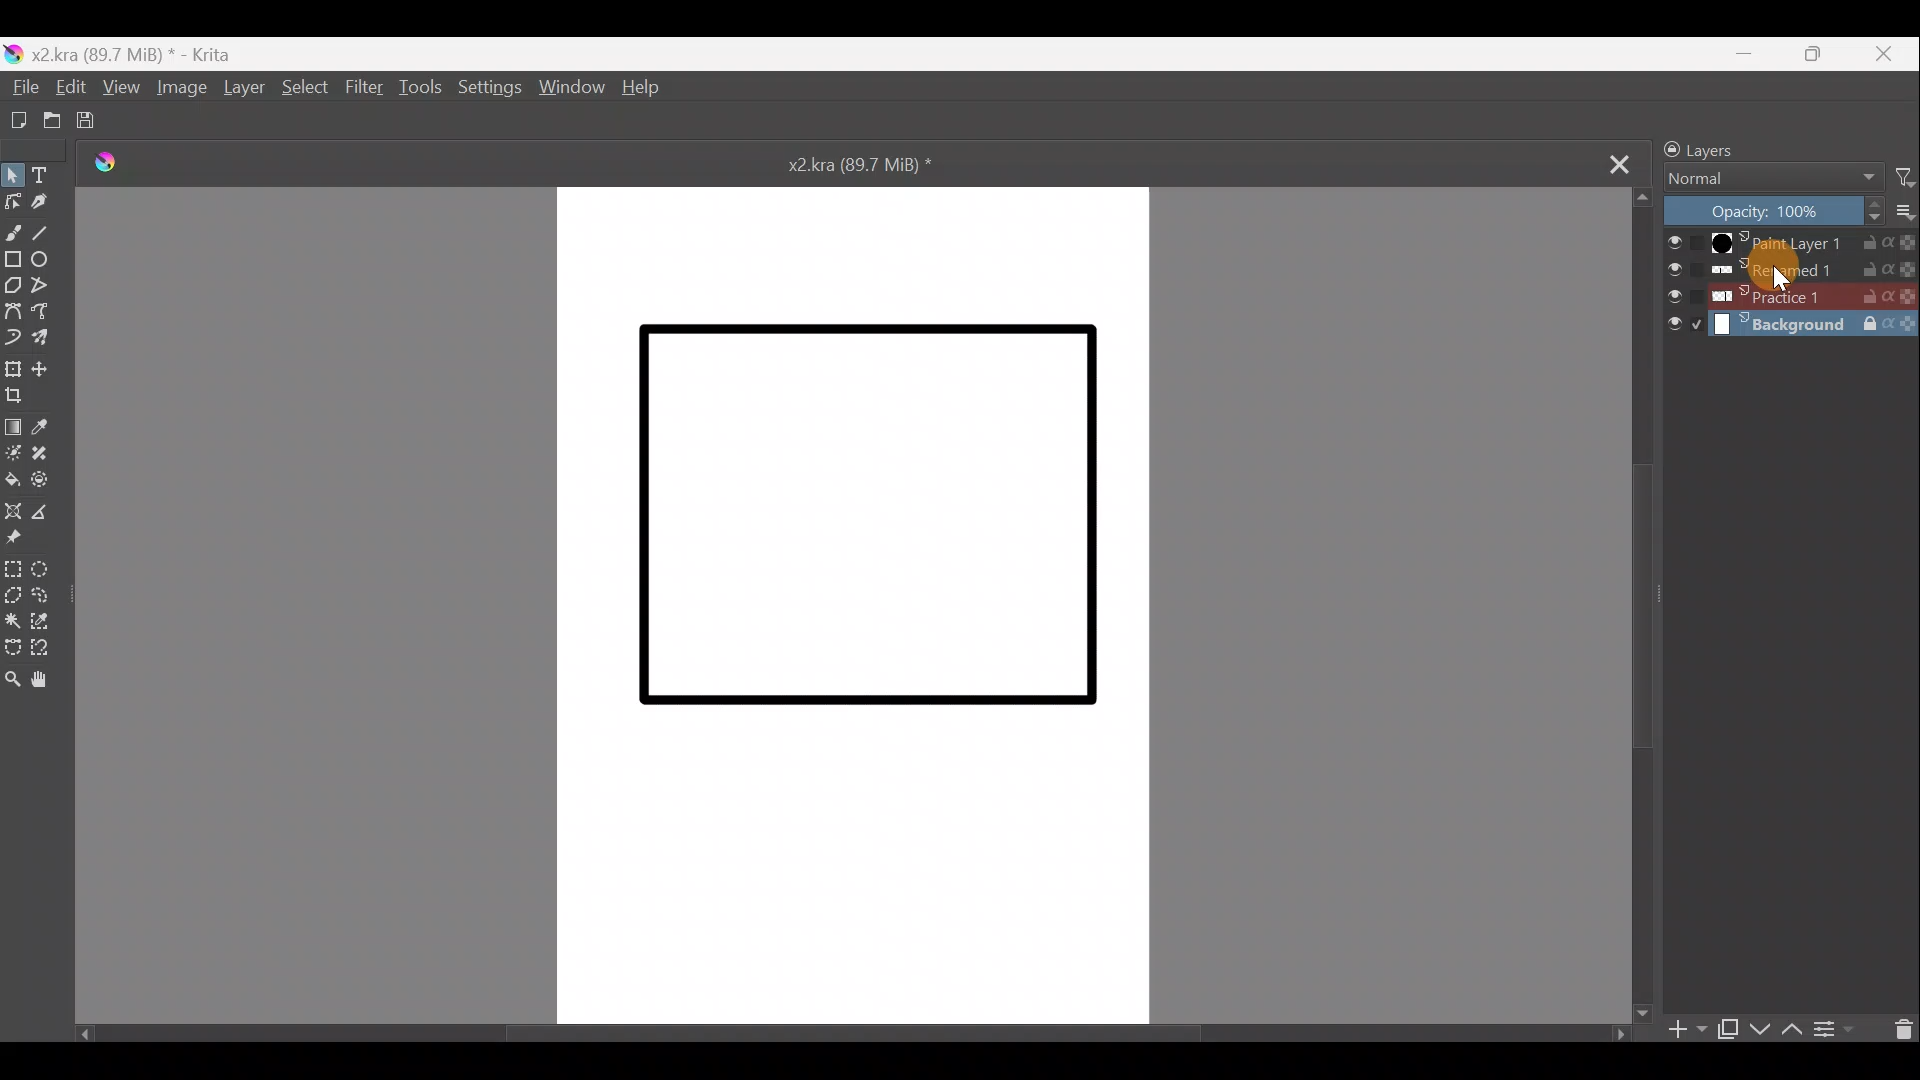 The image size is (1920, 1080). Describe the element at coordinates (1666, 149) in the screenshot. I see `Lock/unlock` at that location.